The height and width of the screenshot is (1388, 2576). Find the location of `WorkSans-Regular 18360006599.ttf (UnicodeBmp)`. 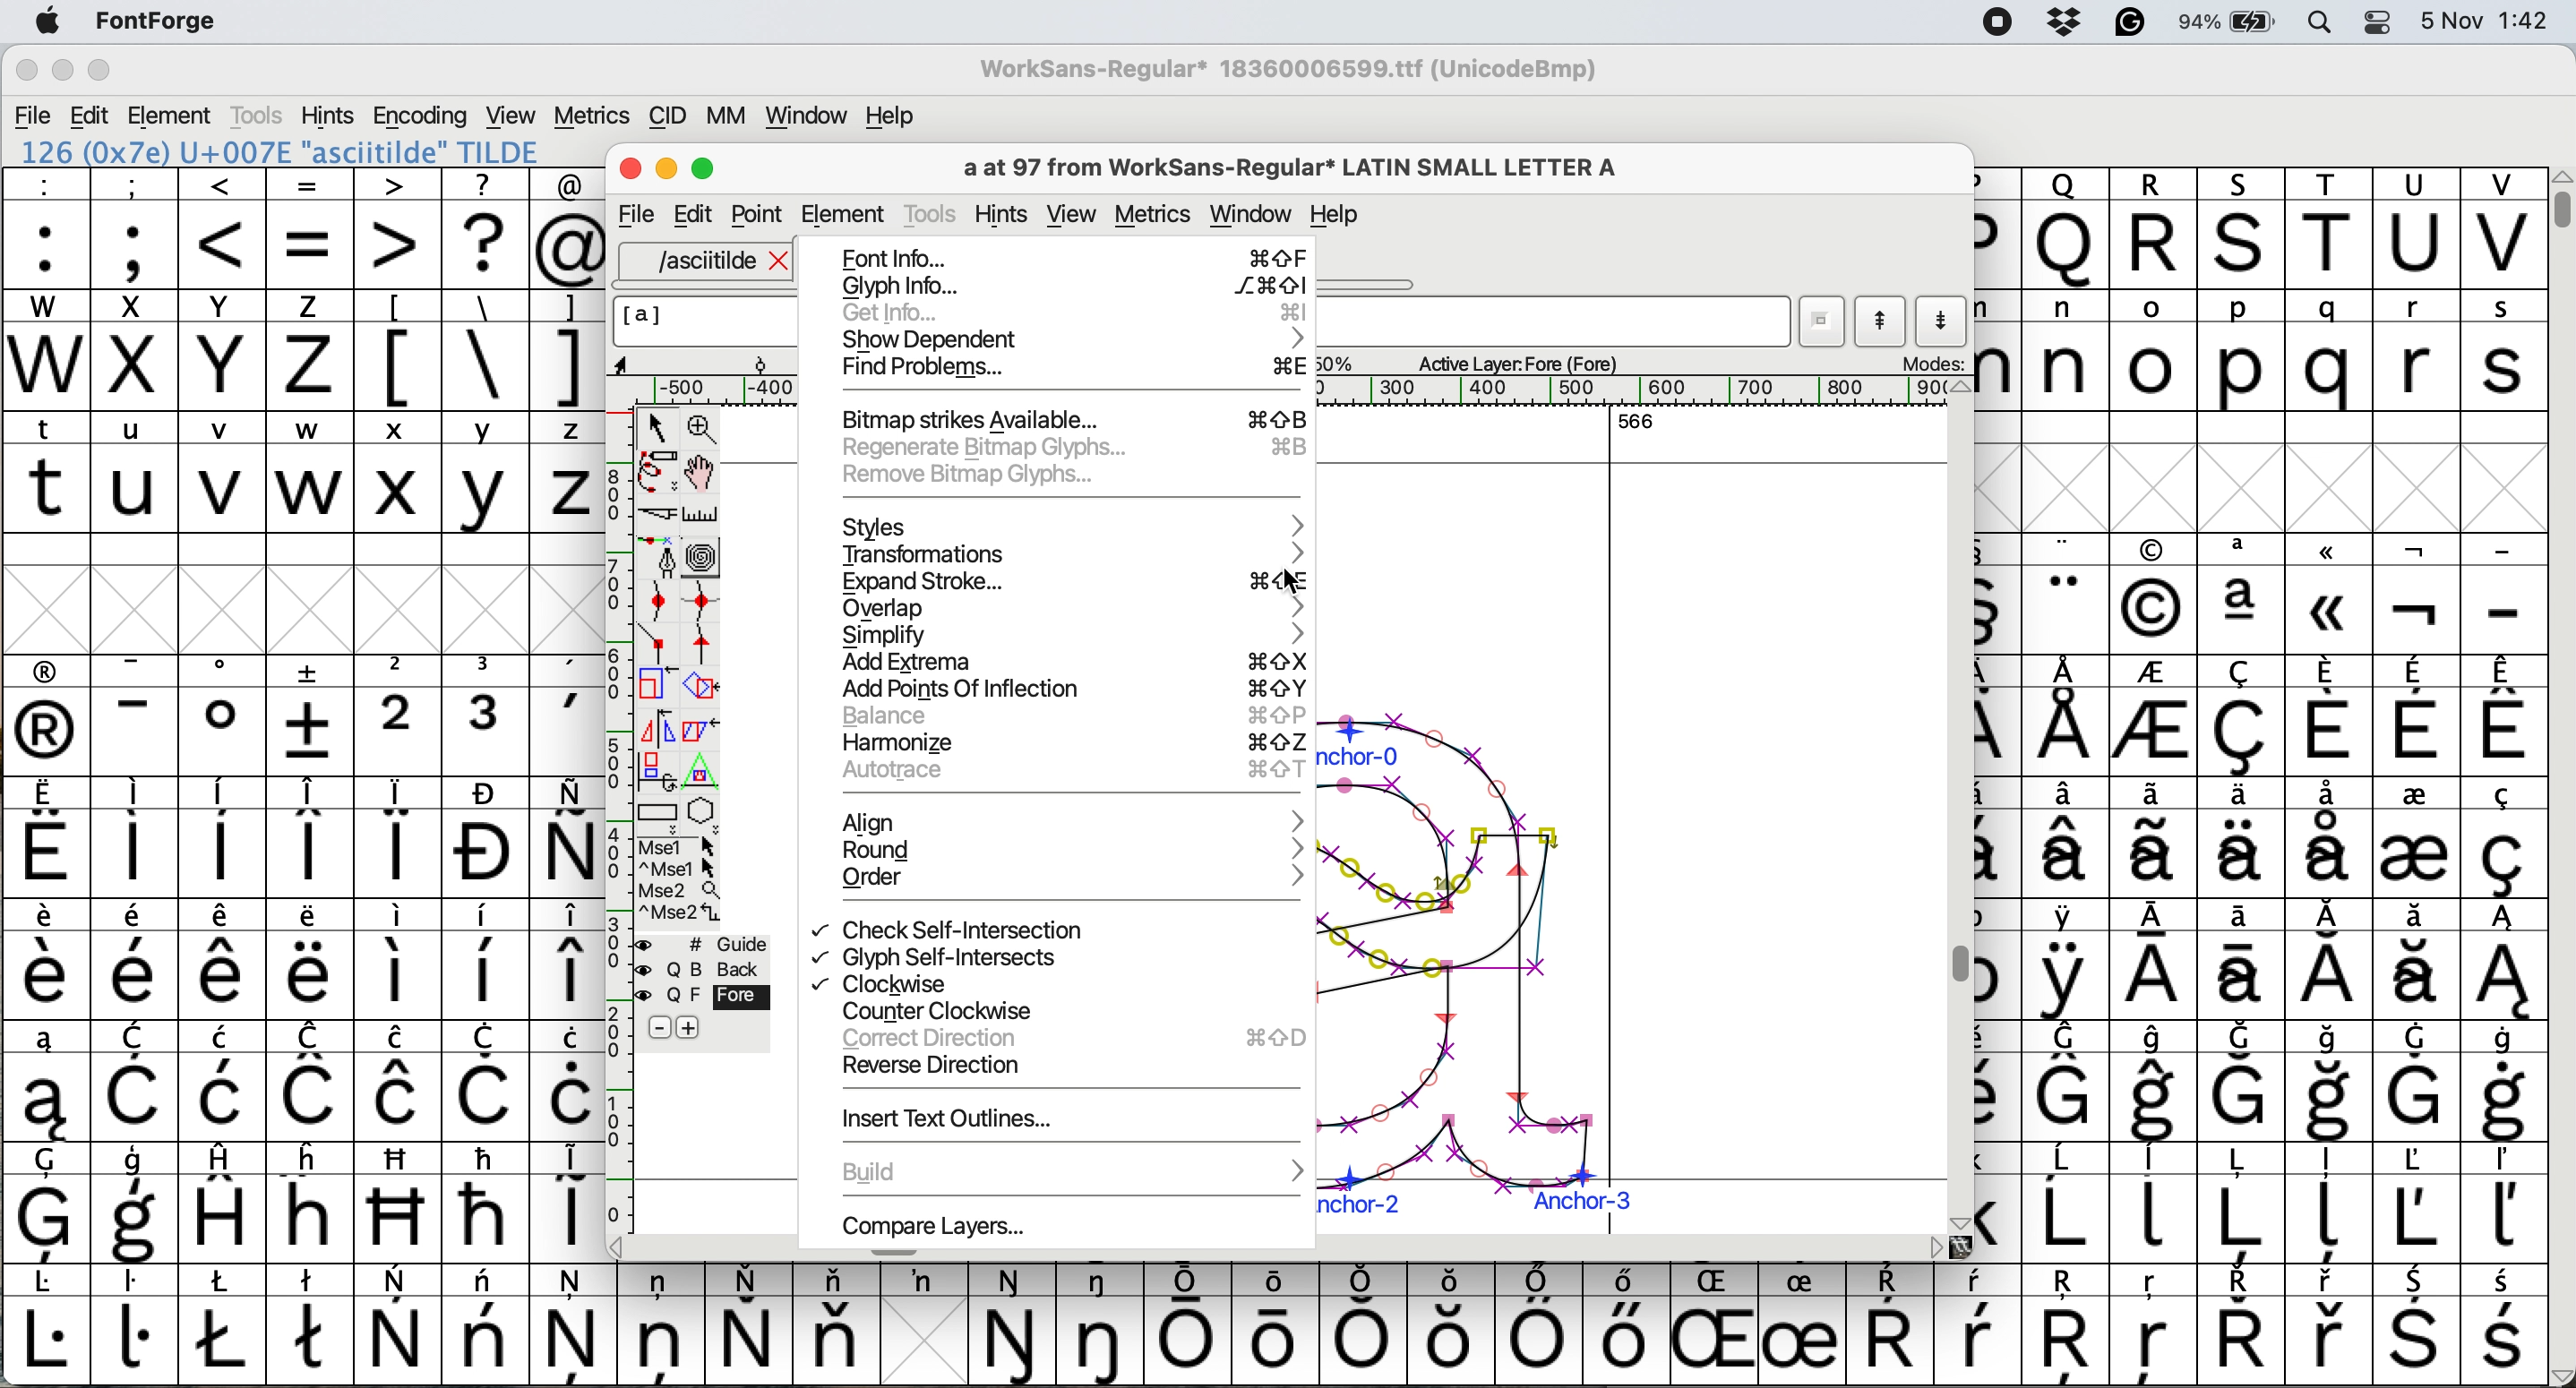

WorkSans-Regular 18360006599.ttf (UnicodeBmp) is located at coordinates (1289, 73).